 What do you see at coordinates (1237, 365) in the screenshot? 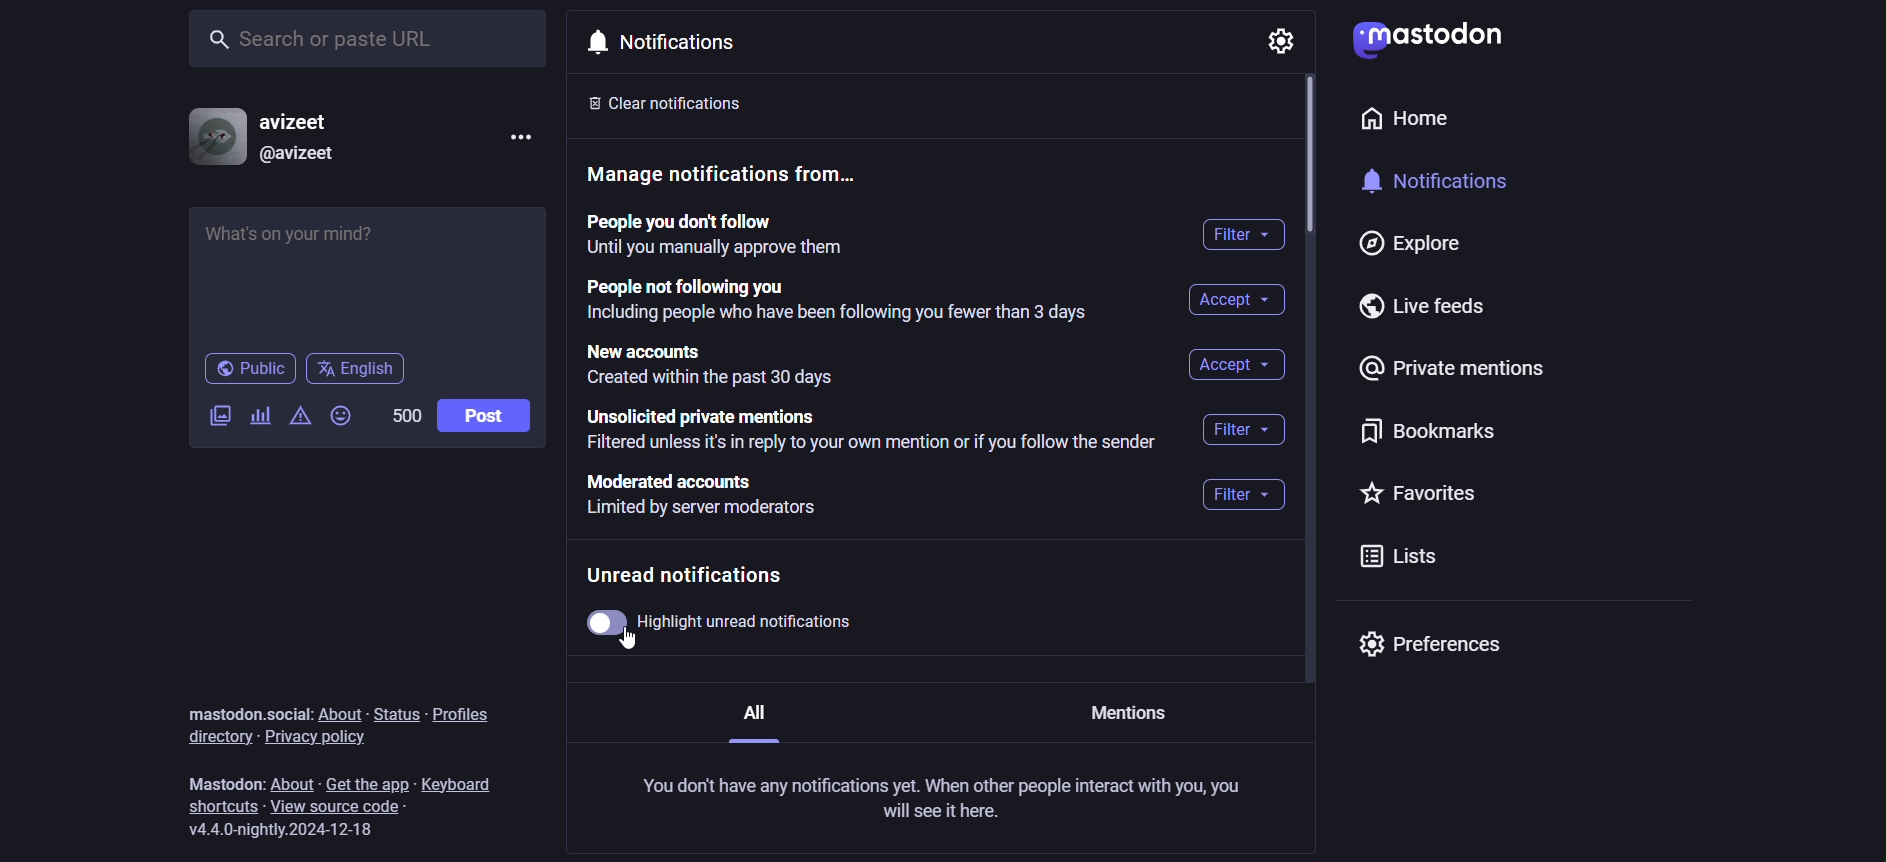
I see `accept` at bounding box center [1237, 365].